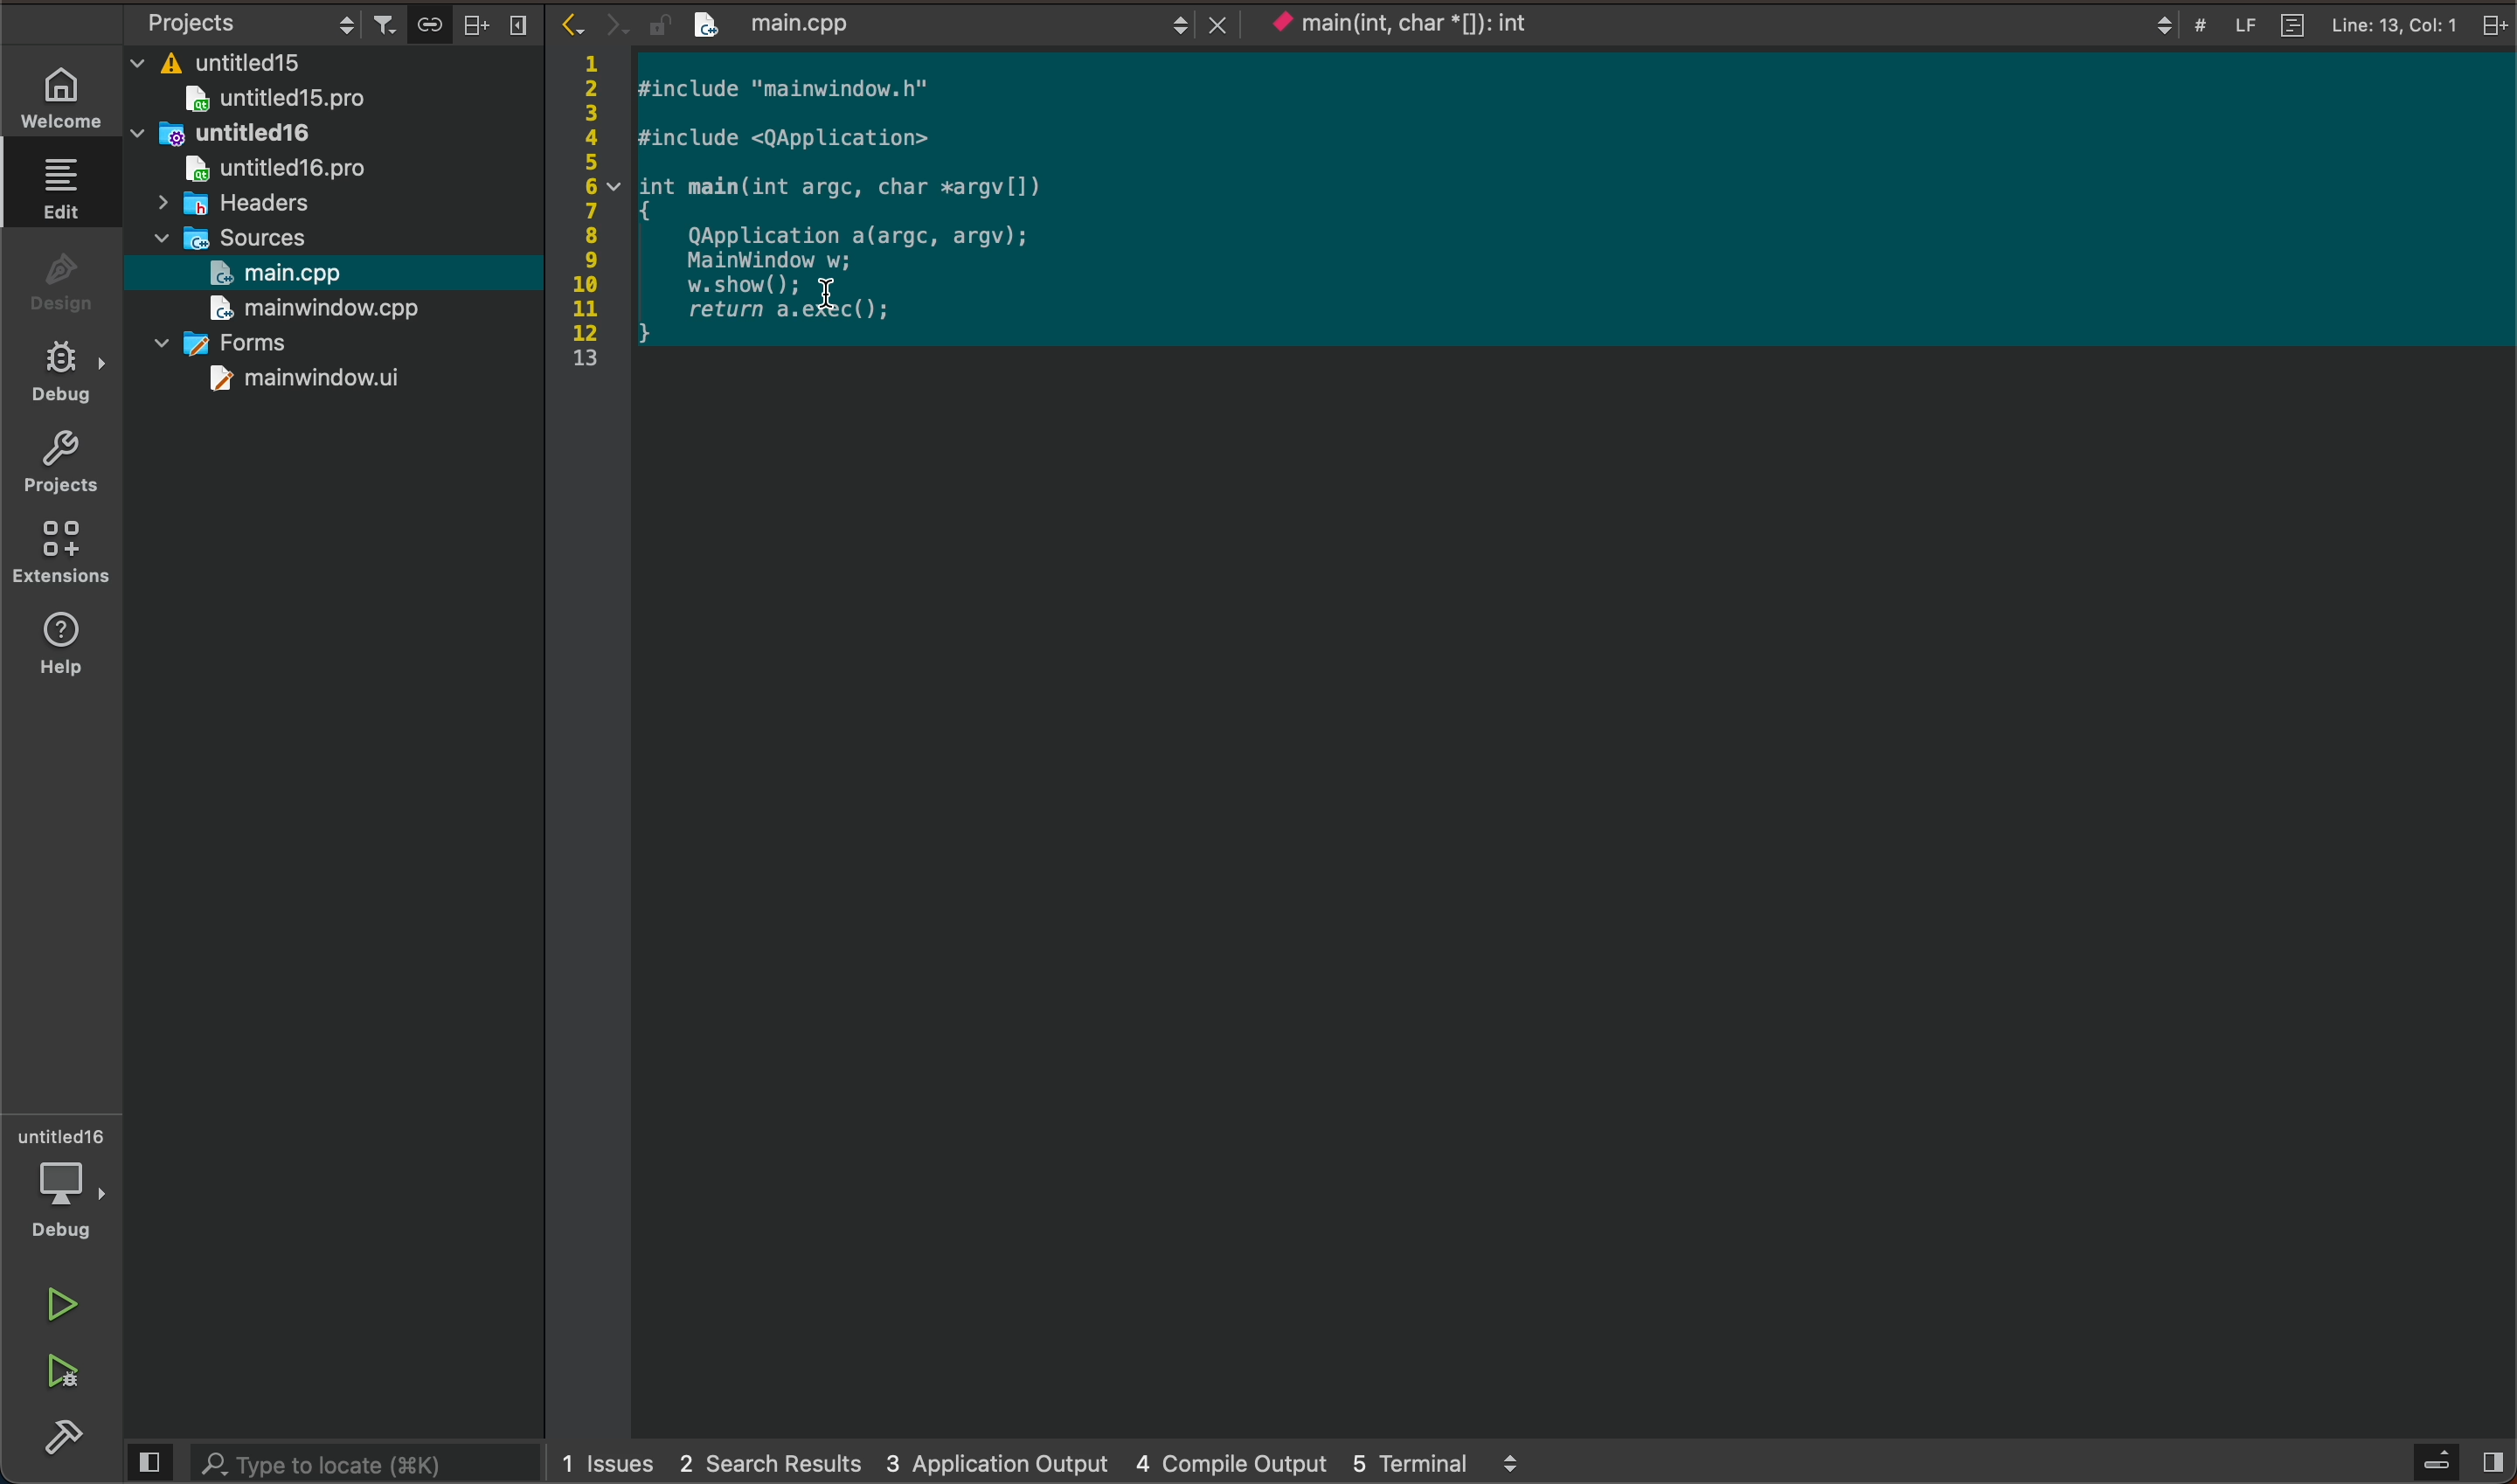 The image size is (2517, 1484). What do you see at coordinates (834, 293) in the screenshot?
I see `cursor` at bounding box center [834, 293].